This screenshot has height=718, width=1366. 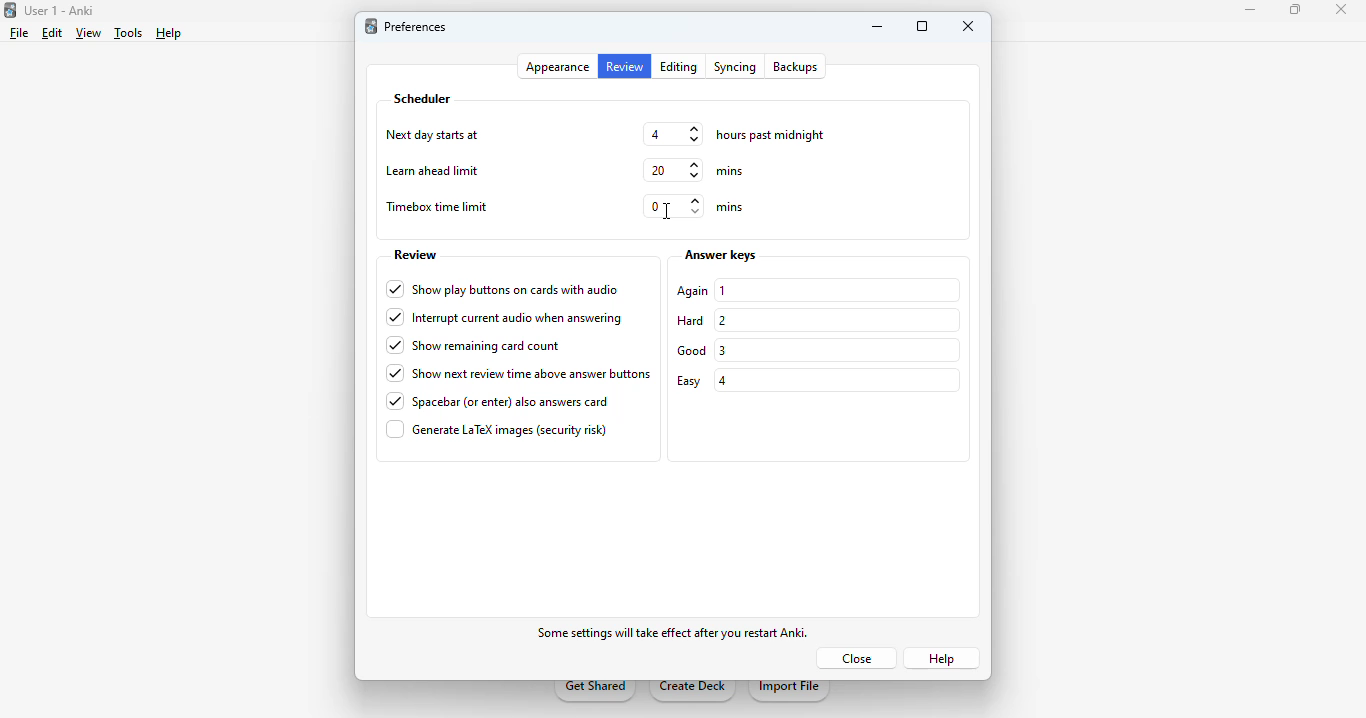 What do you see at coordinates (968, 26) in the screenshot?
I see `close` at bounding box center [968, 26].